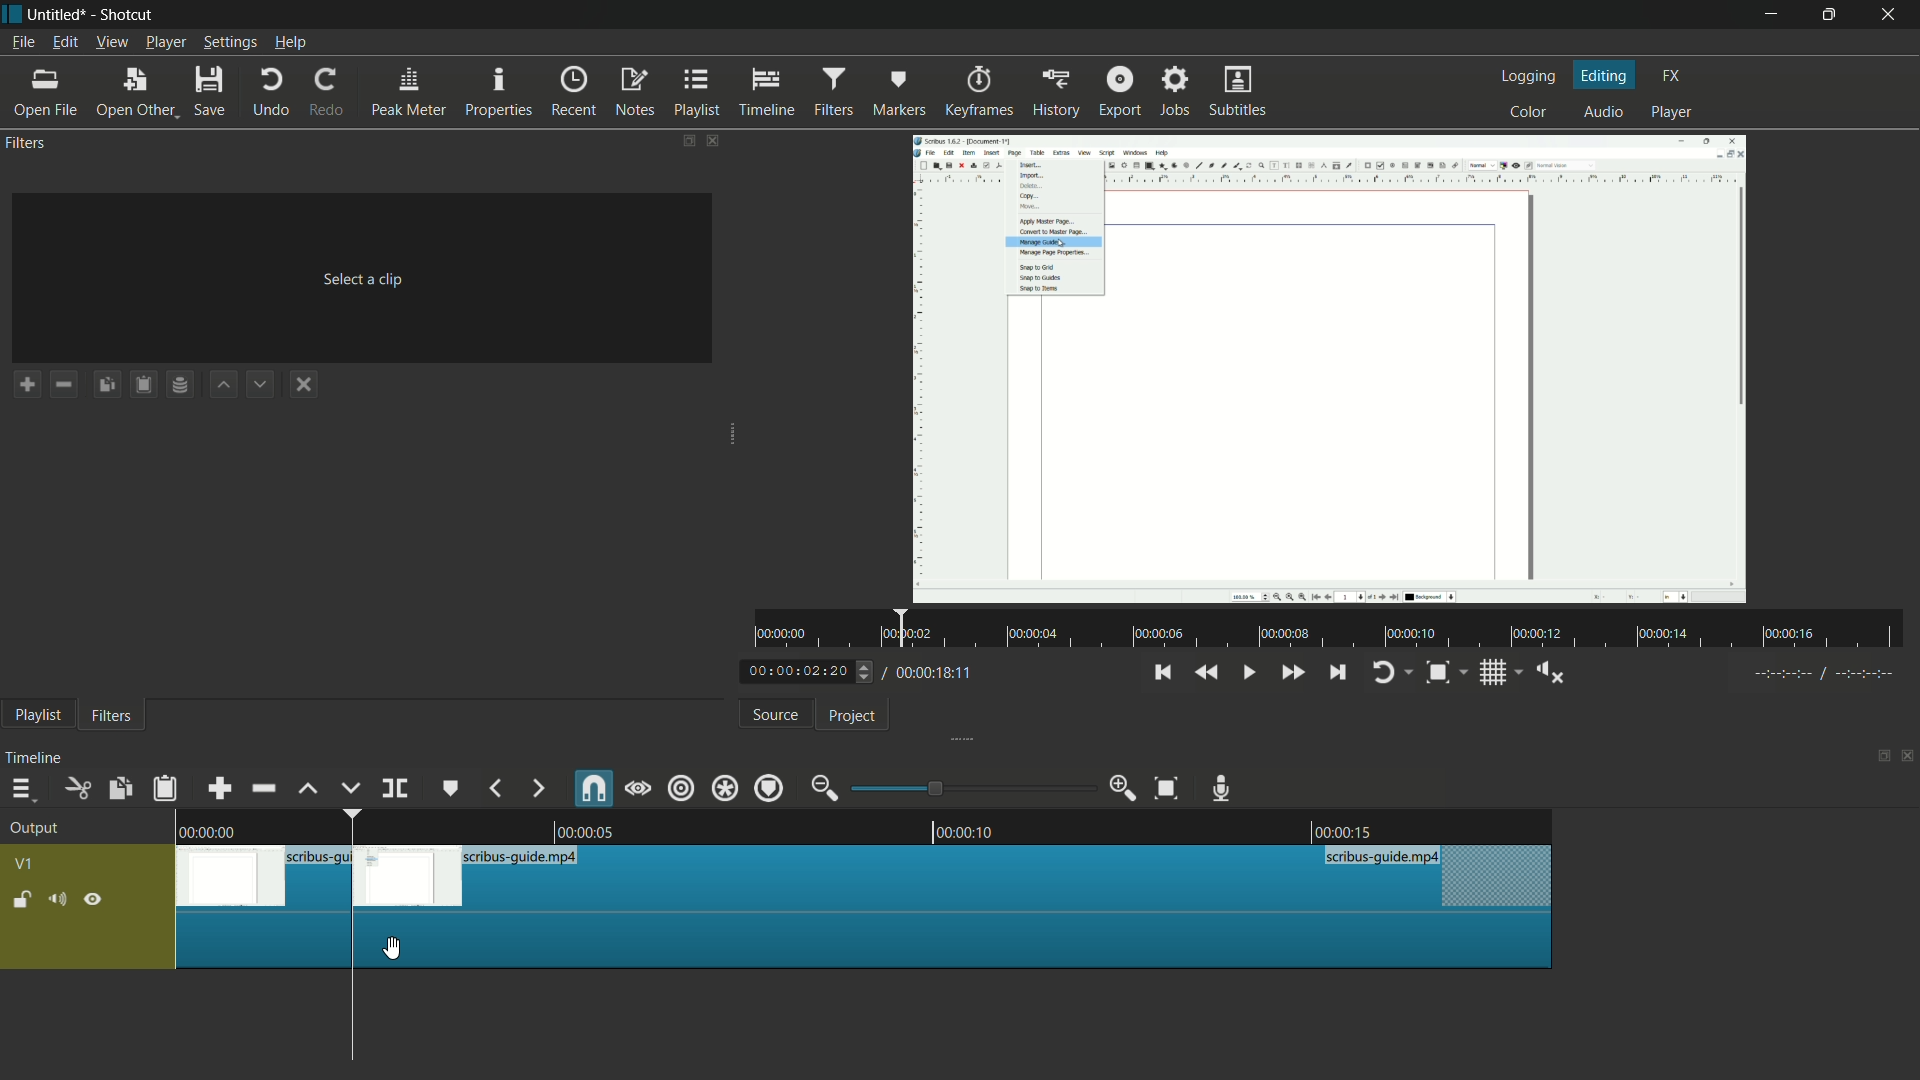 Image resolution: width=1920 pixels, height=1080 pixels. Describe the element at coordinates (1247, 672) in the screenshot. I see `toggle play or pause` at that location.